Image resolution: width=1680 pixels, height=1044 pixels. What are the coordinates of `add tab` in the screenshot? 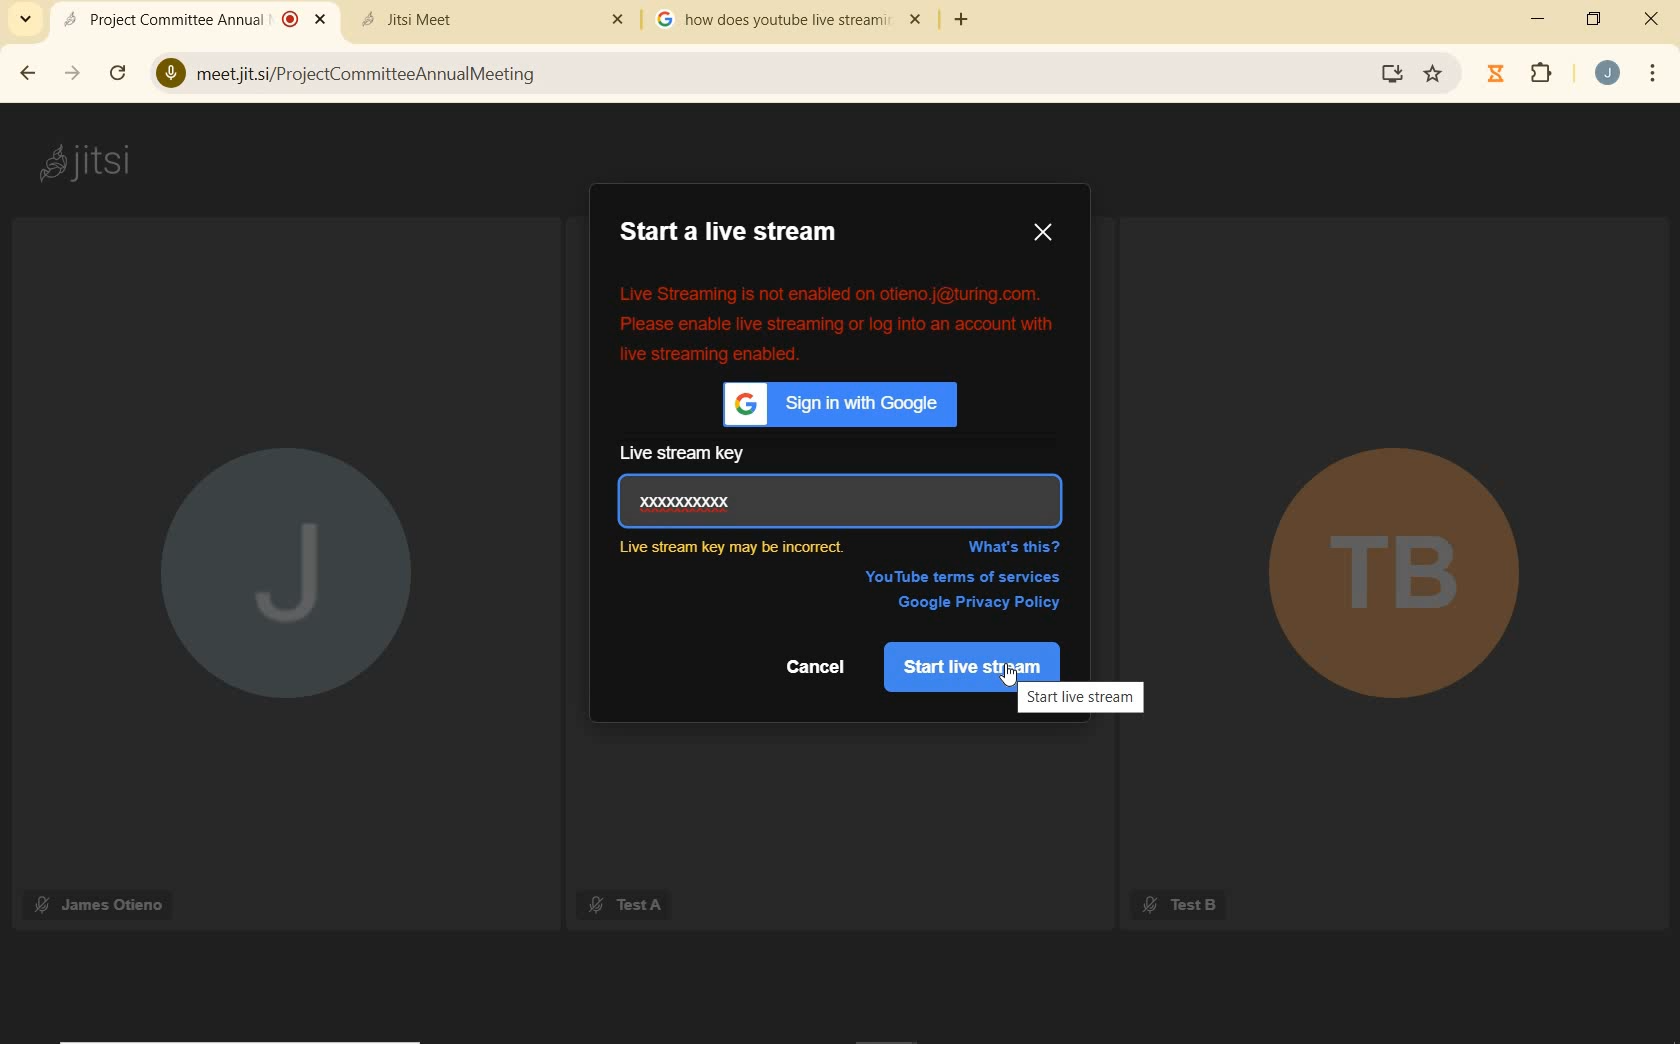 It's located at (968, 20).